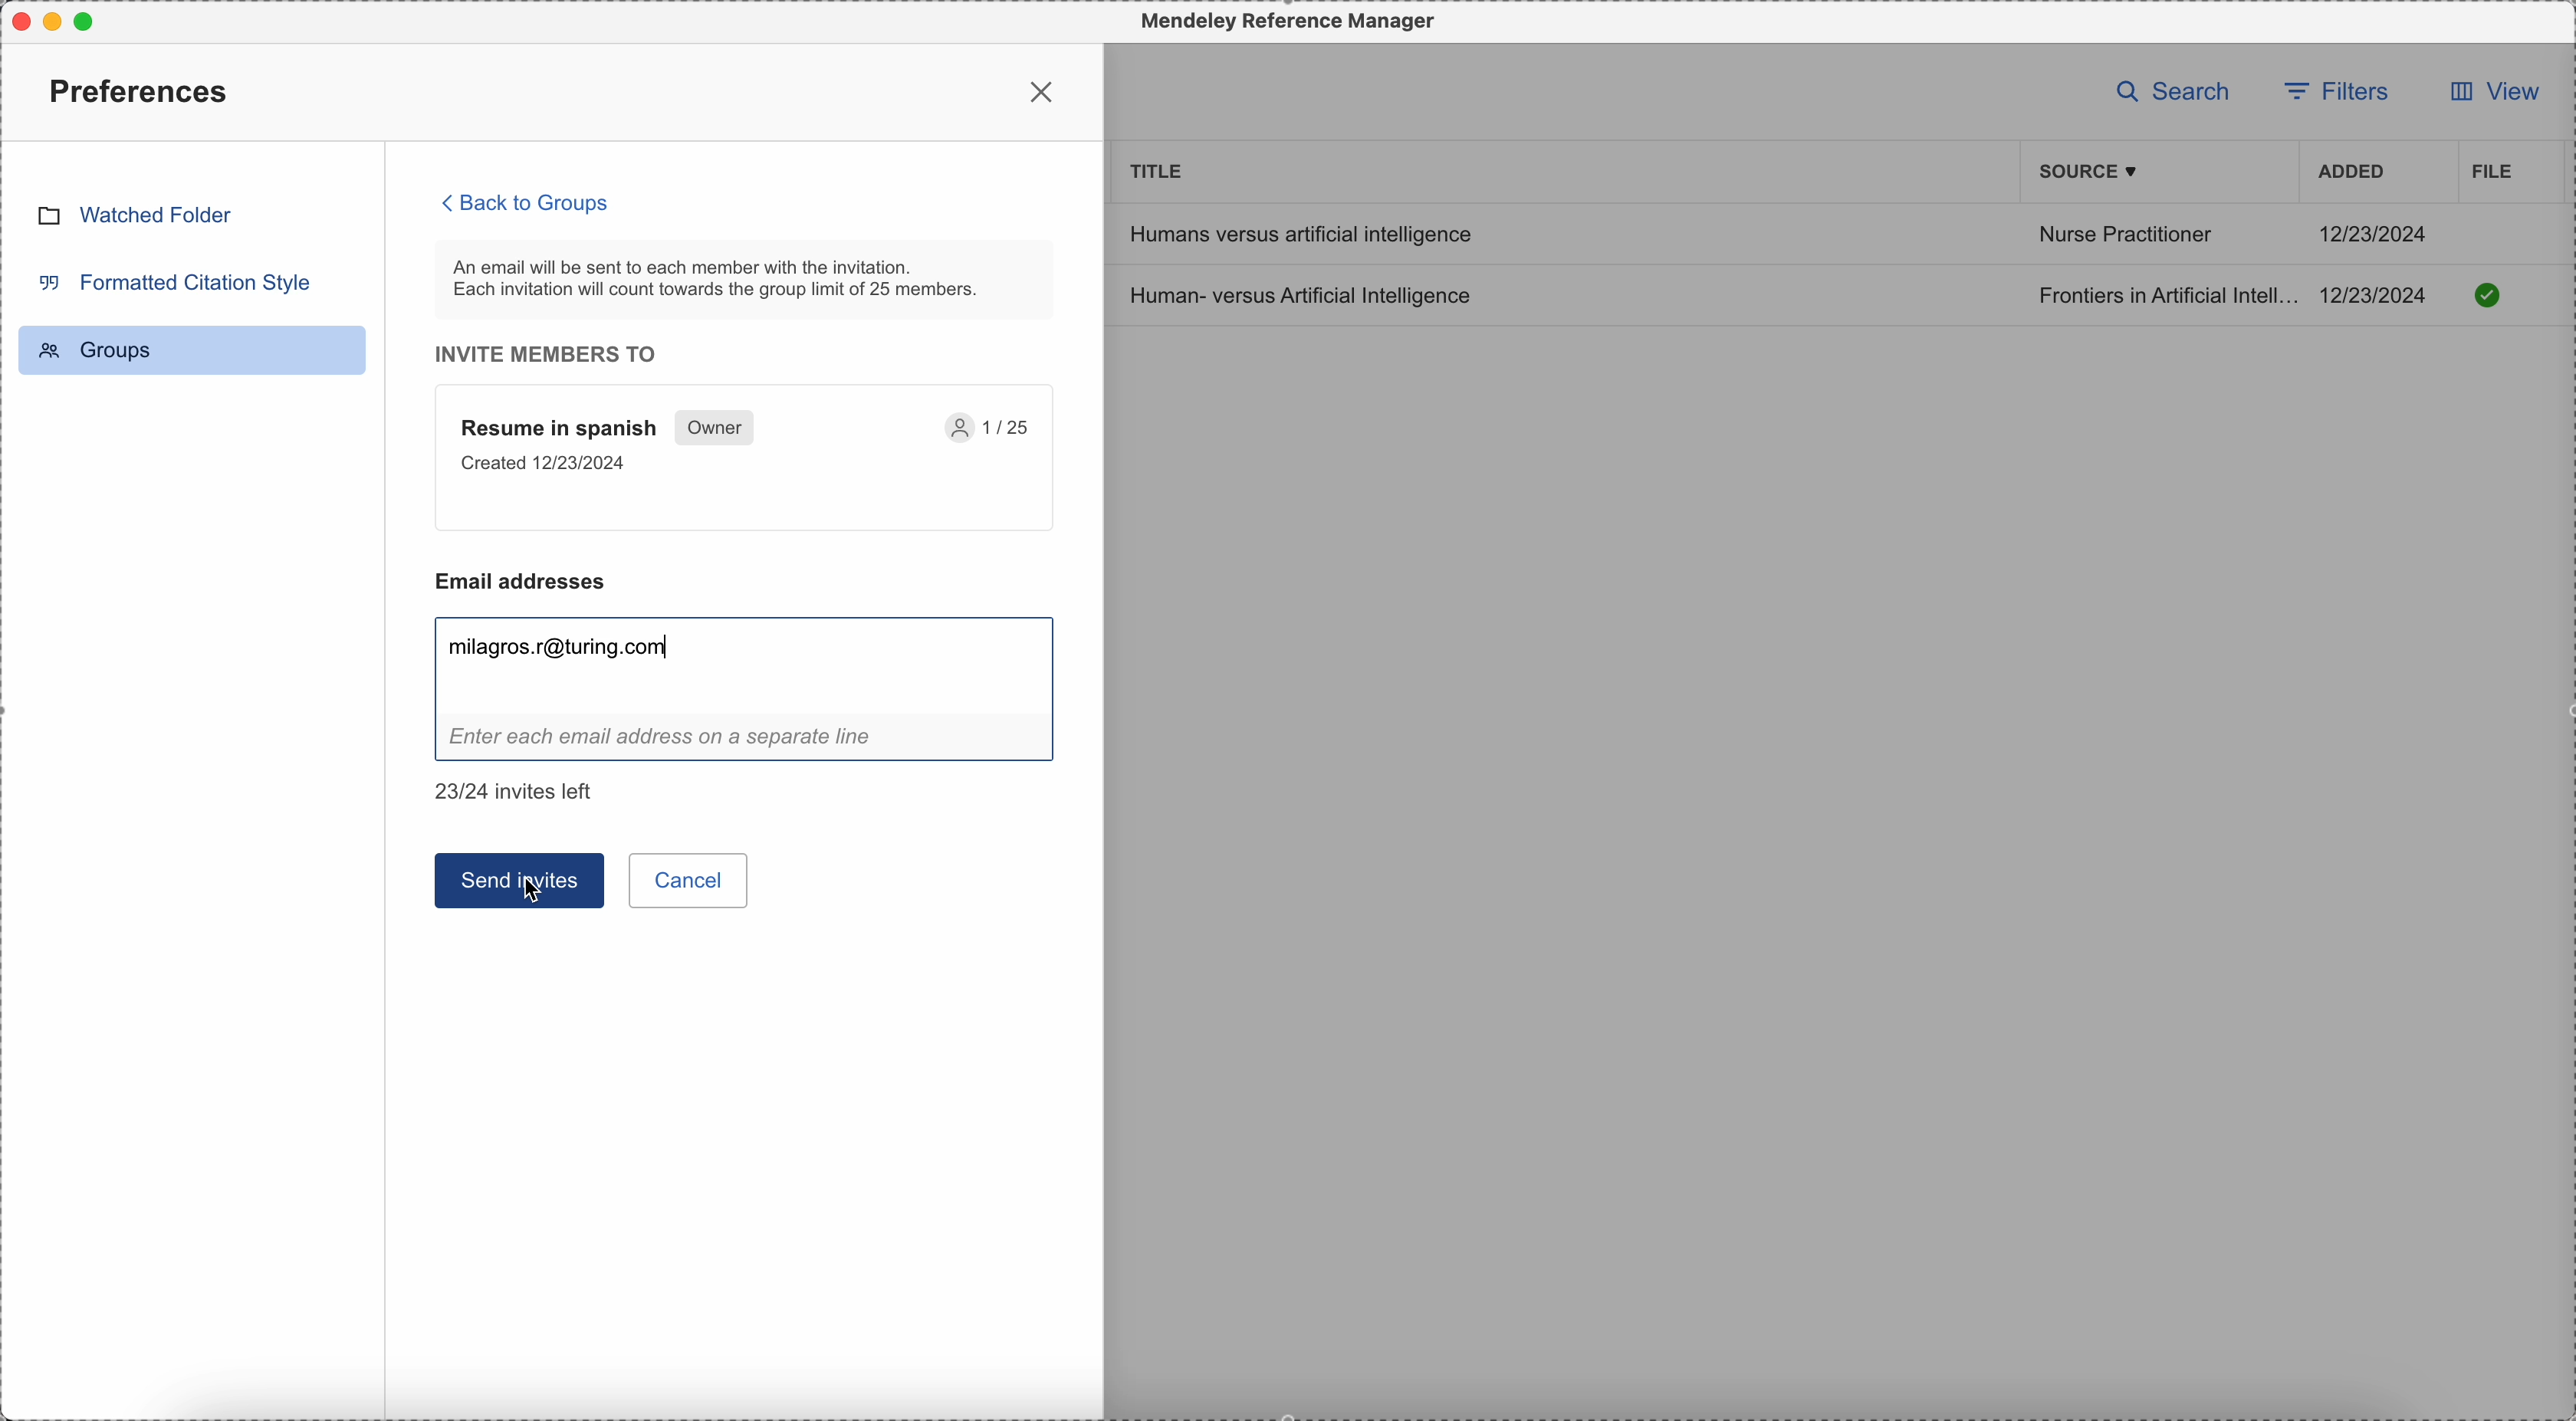  Describe the element at coordinates (2341, 89) in the screenshot. I see `filters` at that location.